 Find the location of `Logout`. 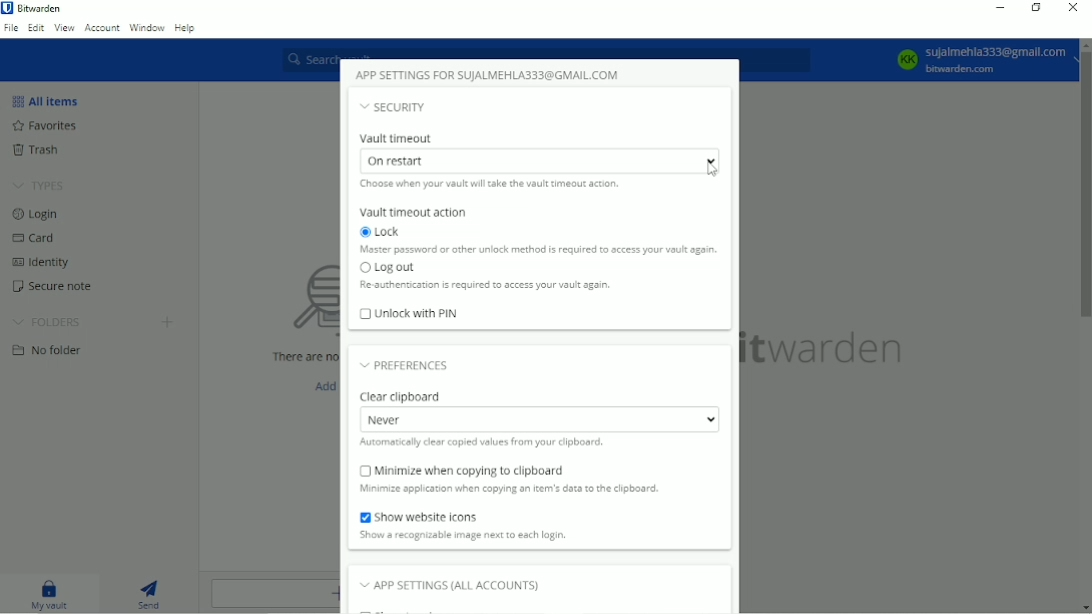

Logout is located at coordinates (384, 266).